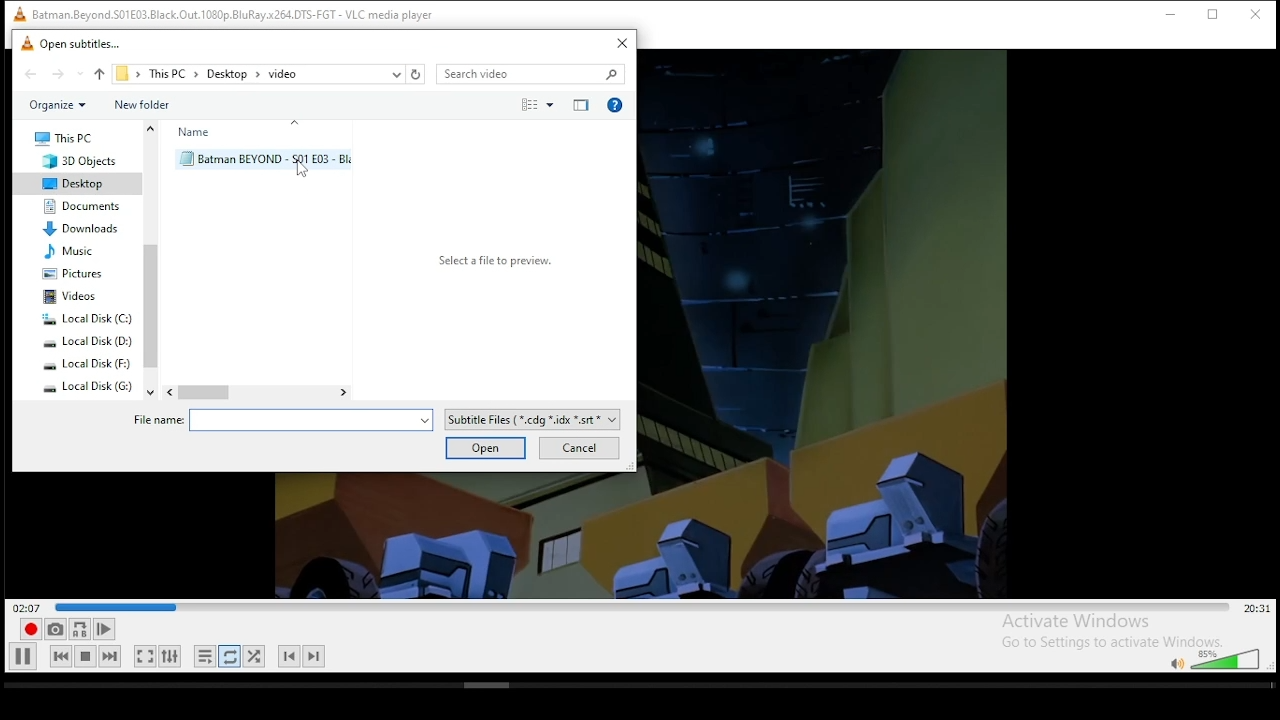 The image size is (1280, 720). I want to click on this PC, so click(167, 72).